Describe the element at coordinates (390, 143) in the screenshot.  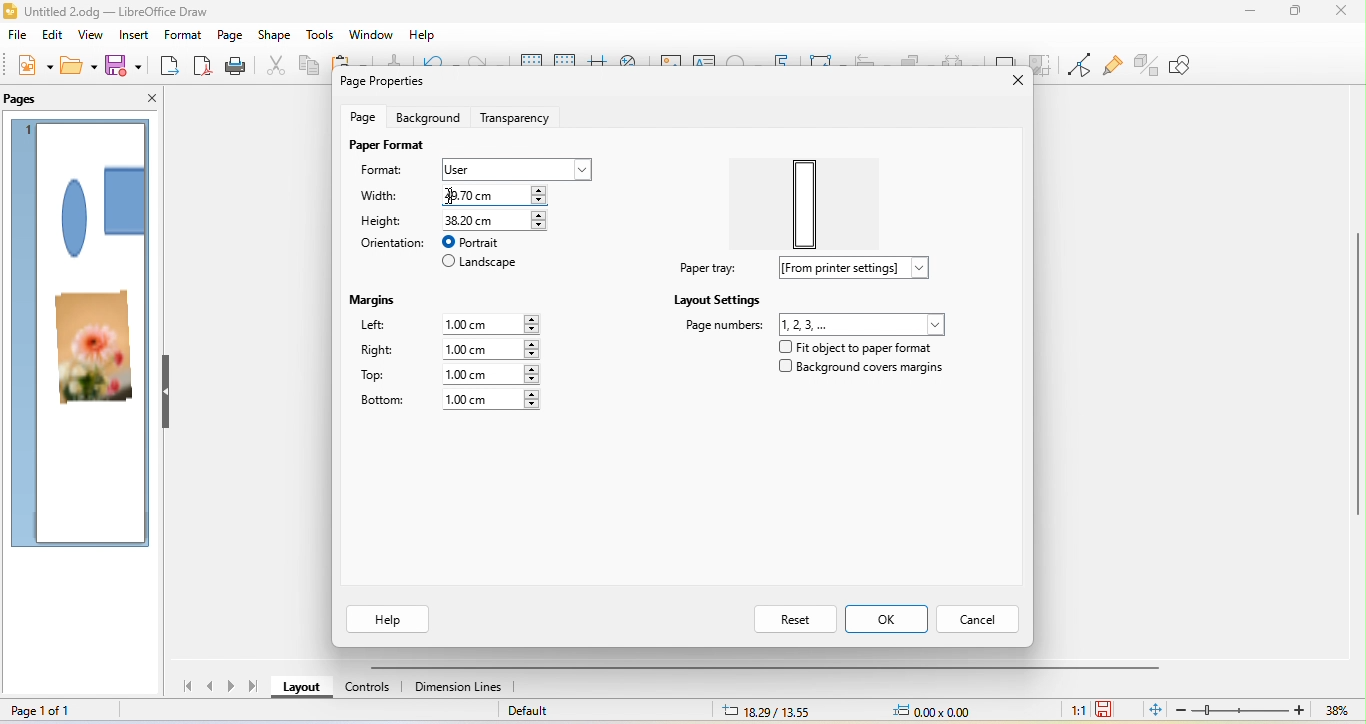
I see `page format` at that location.